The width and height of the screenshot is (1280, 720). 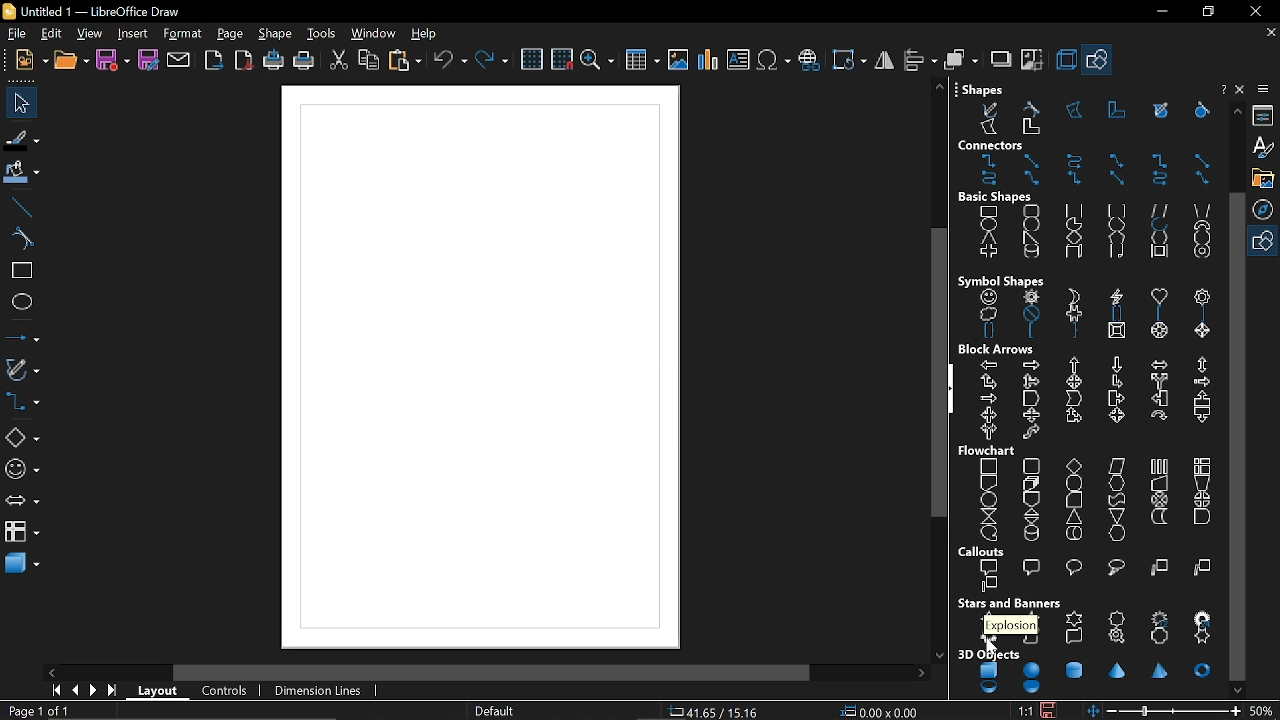 I want to click on Basic shapes, so click(x=1265, y=242).